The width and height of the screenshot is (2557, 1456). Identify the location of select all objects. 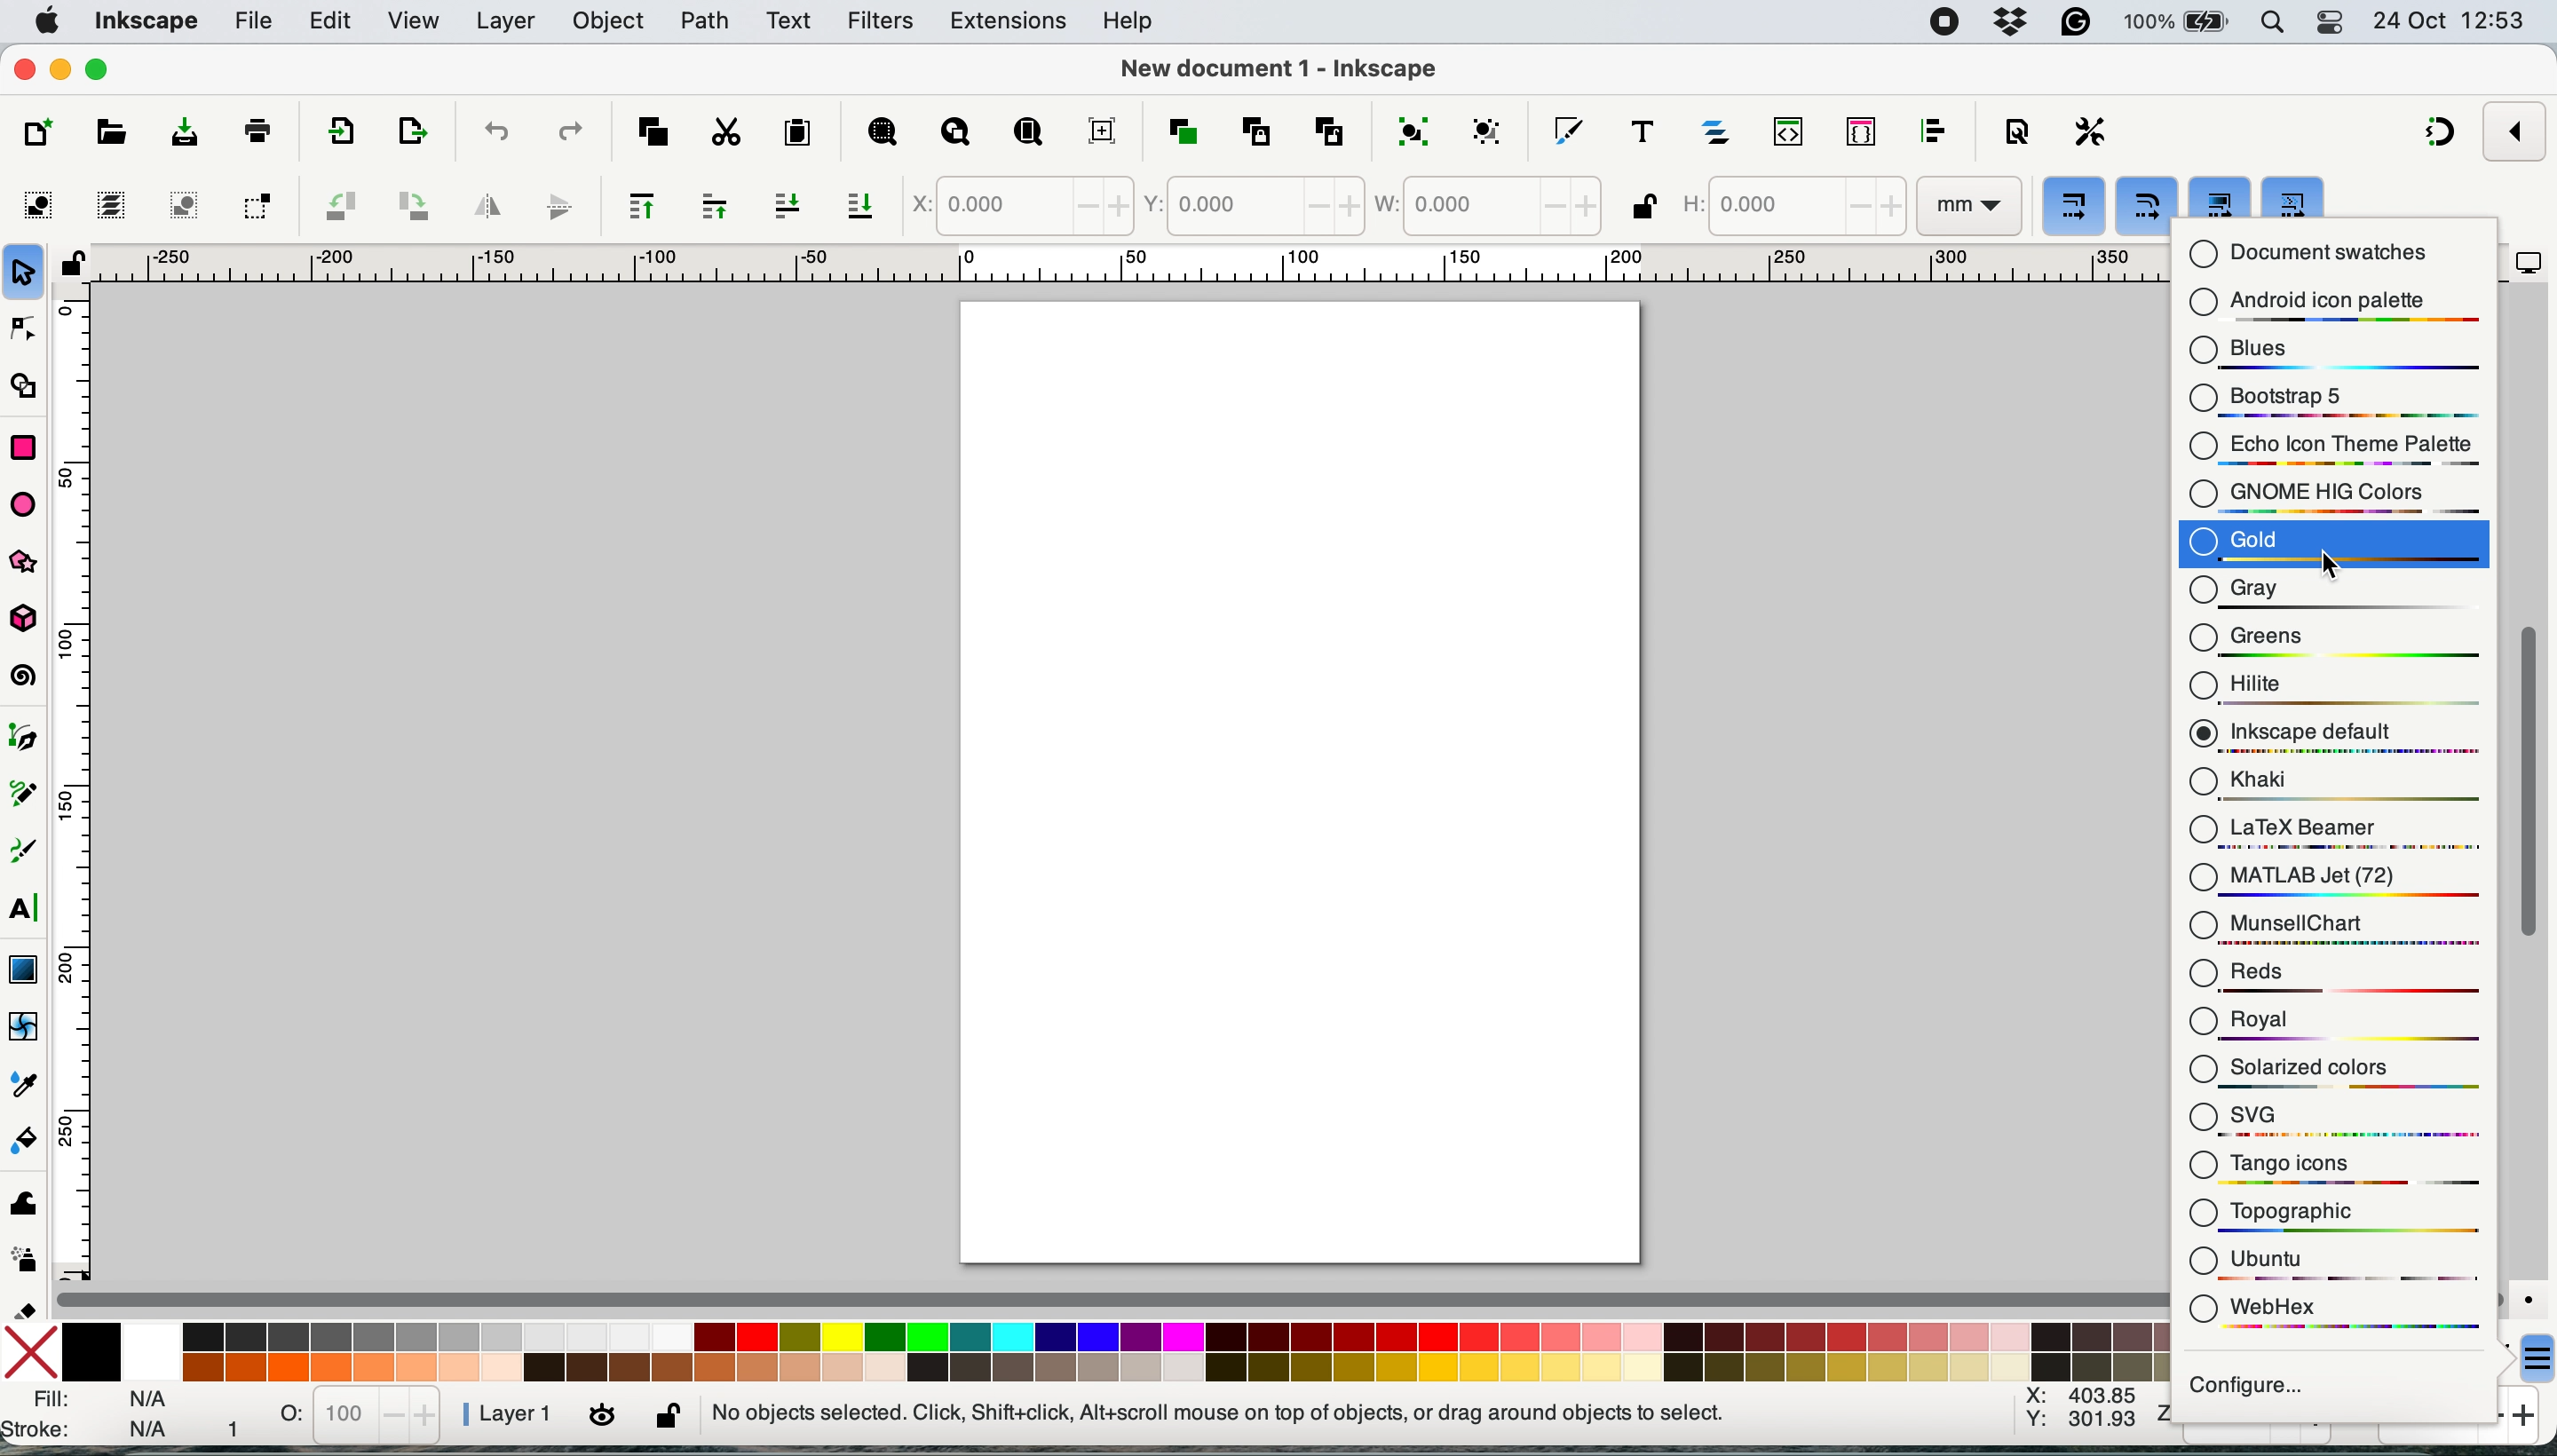
(34, 203).